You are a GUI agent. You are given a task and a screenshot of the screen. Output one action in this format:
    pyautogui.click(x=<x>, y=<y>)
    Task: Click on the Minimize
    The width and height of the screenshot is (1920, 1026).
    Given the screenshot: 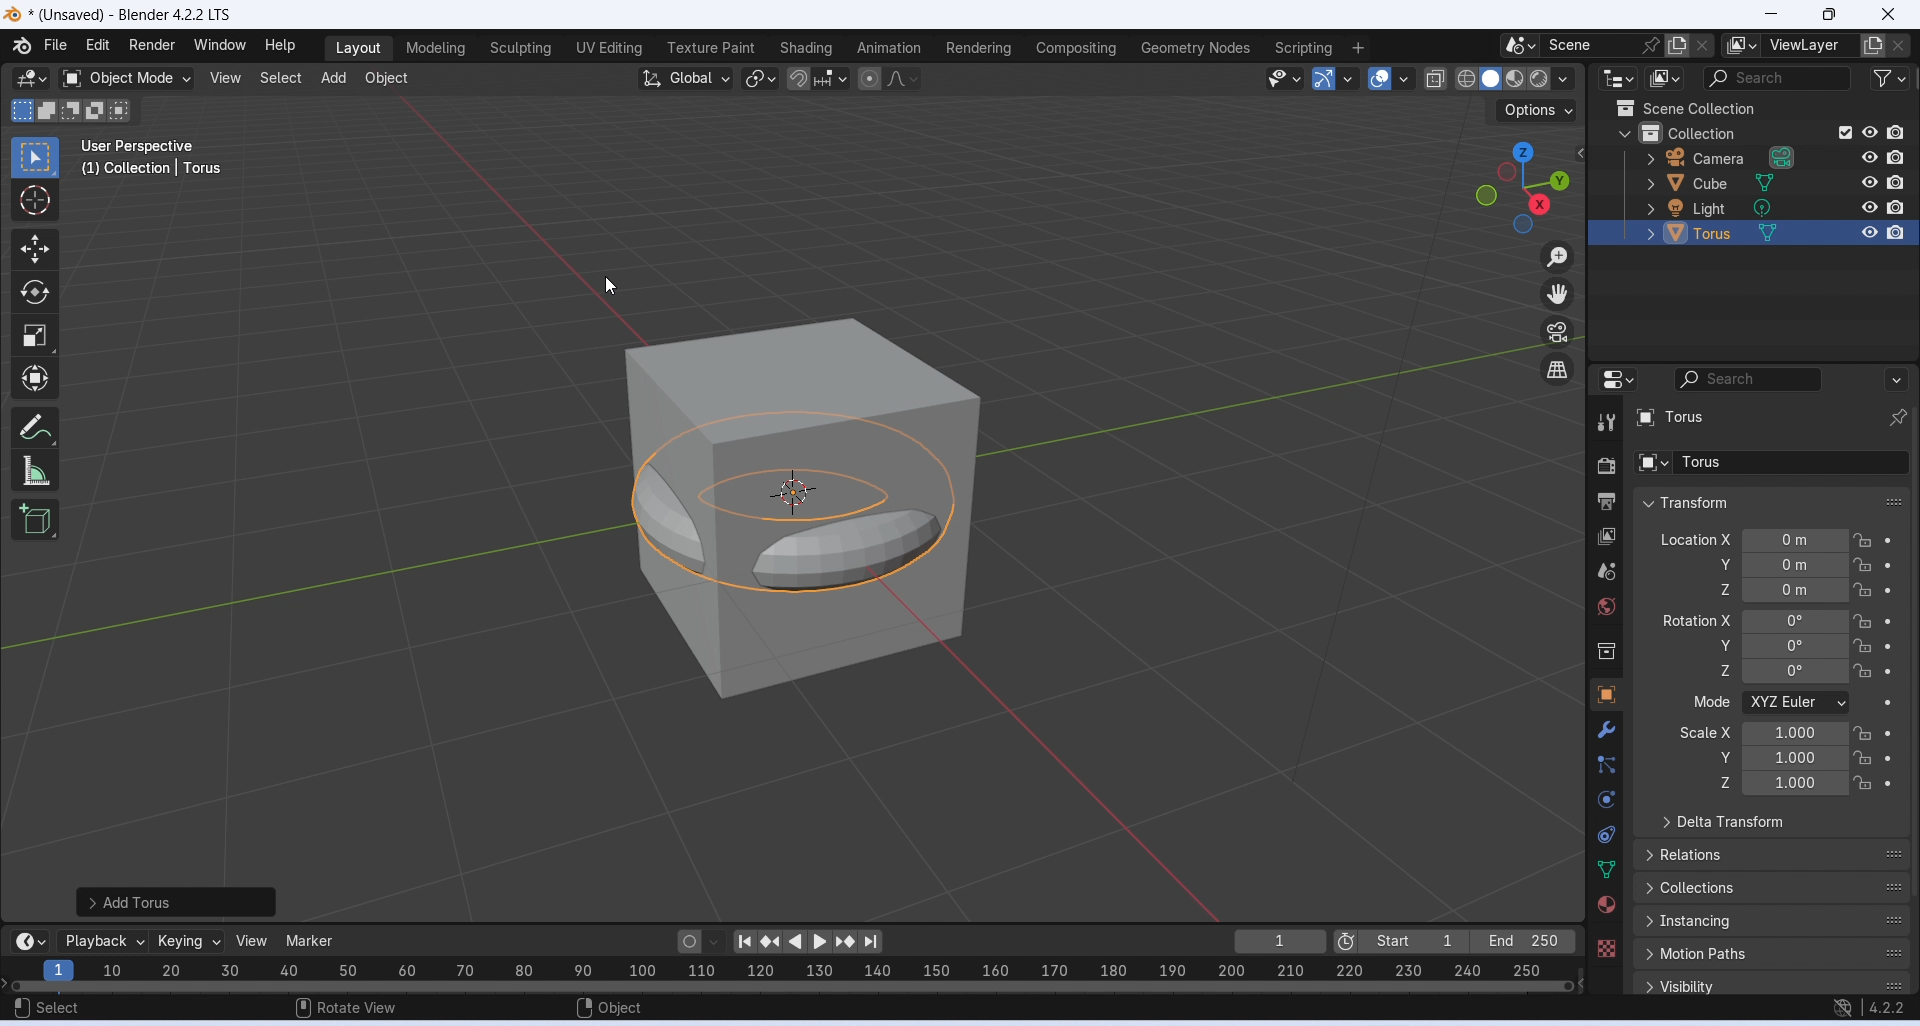 What is the action you would take?
    pyautogui.click(x=1771, y=14)
    